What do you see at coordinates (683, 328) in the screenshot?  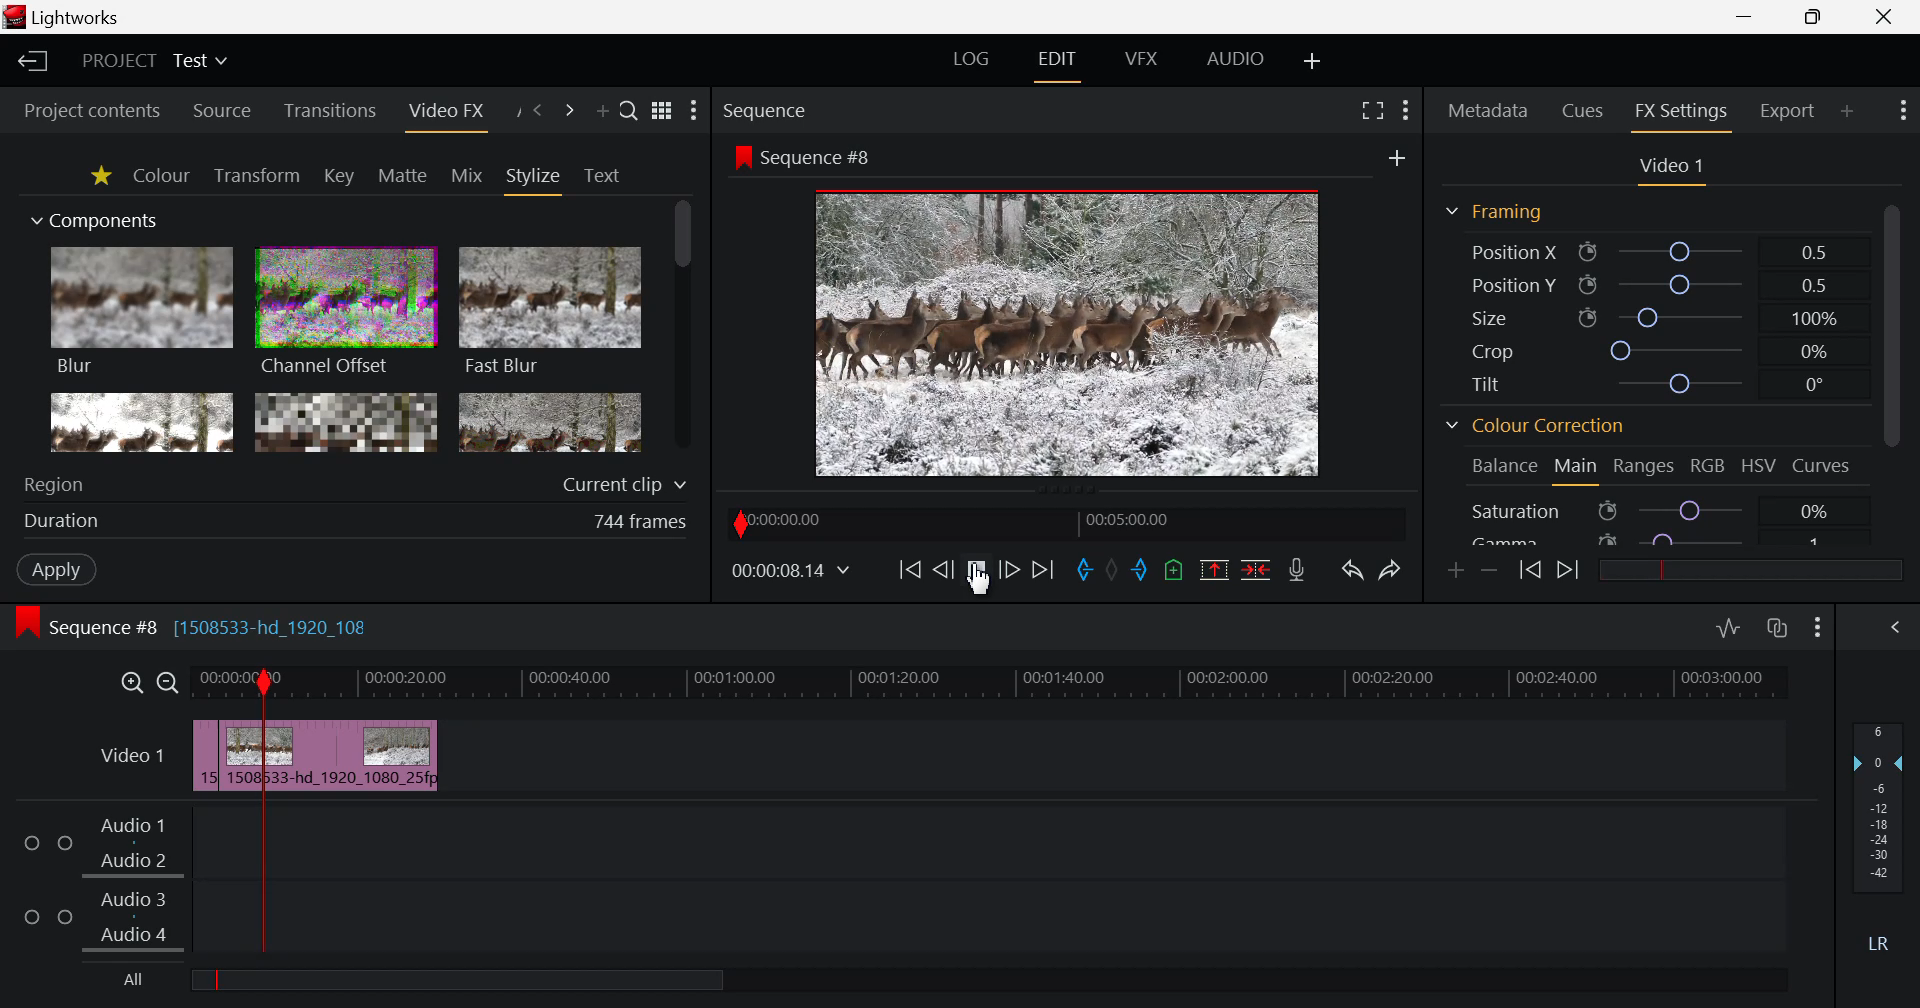 I see `Scroll Bar` at bounding box center [683, 328].